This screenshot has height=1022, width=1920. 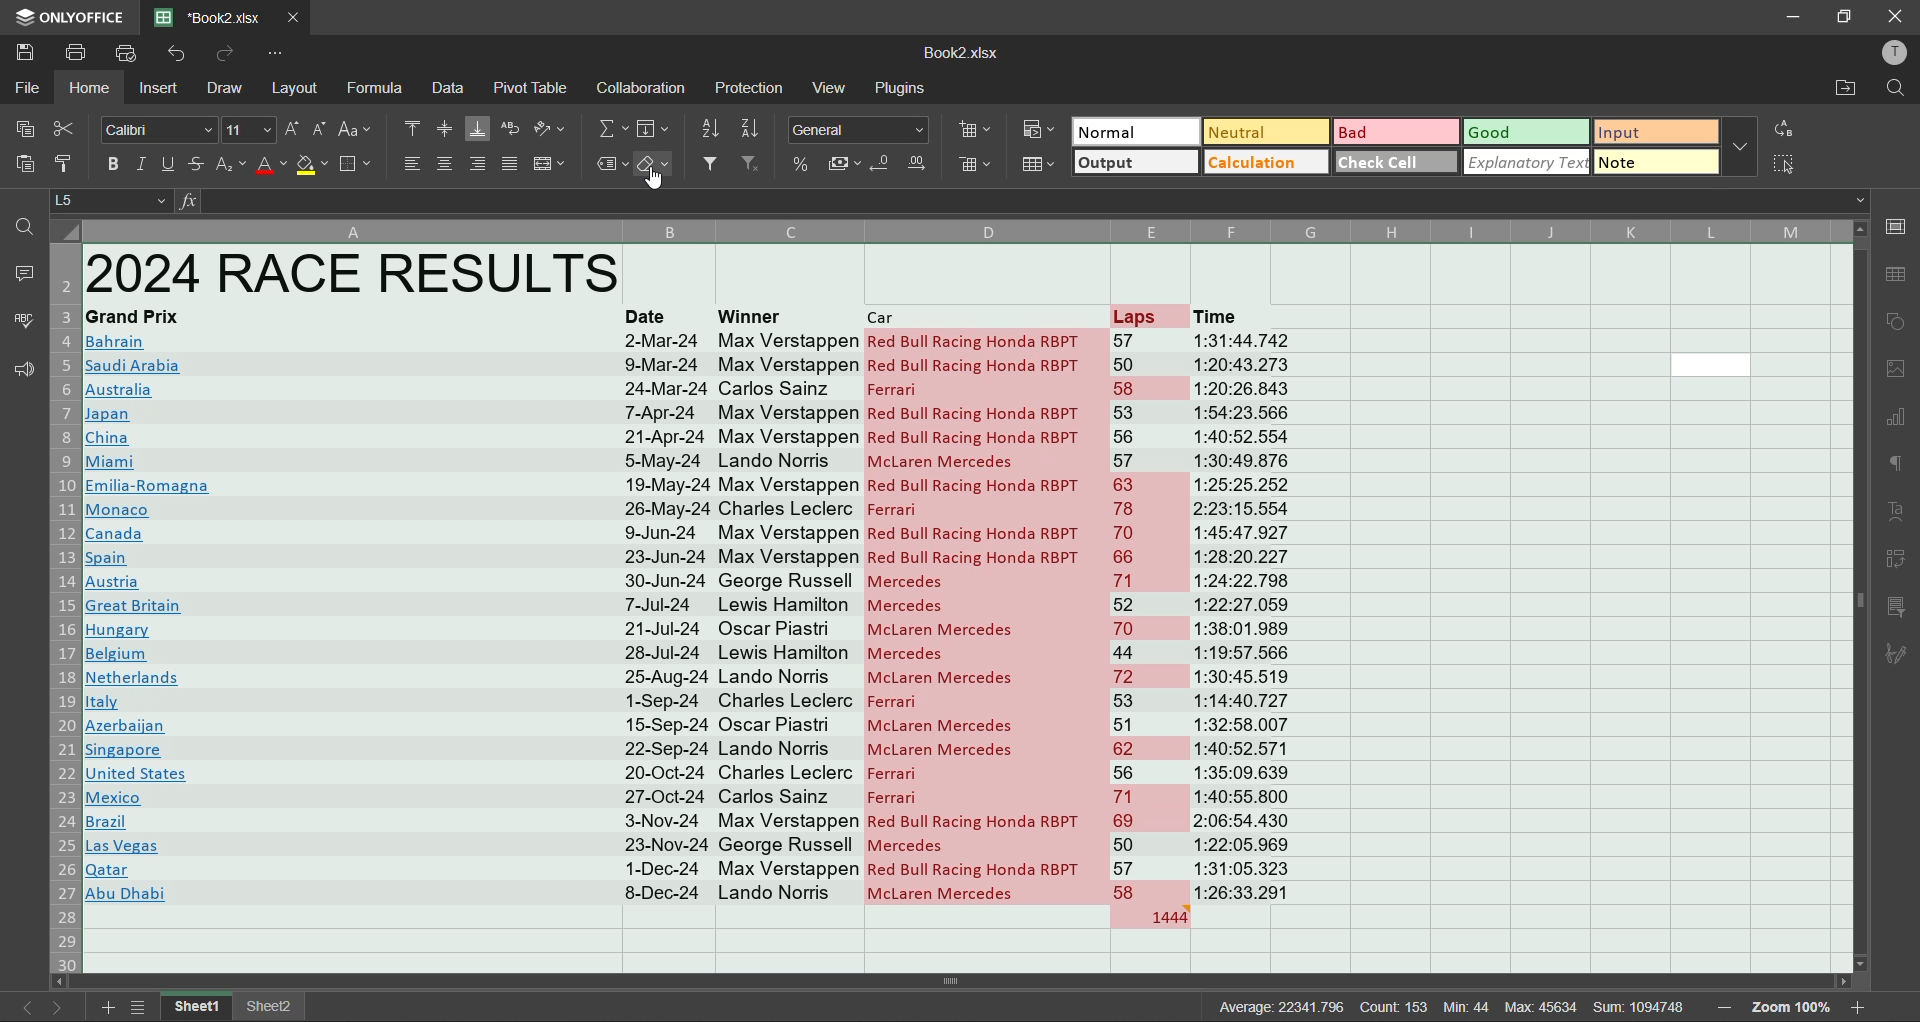 I want to click on max, so click(x=1539, y=1006).